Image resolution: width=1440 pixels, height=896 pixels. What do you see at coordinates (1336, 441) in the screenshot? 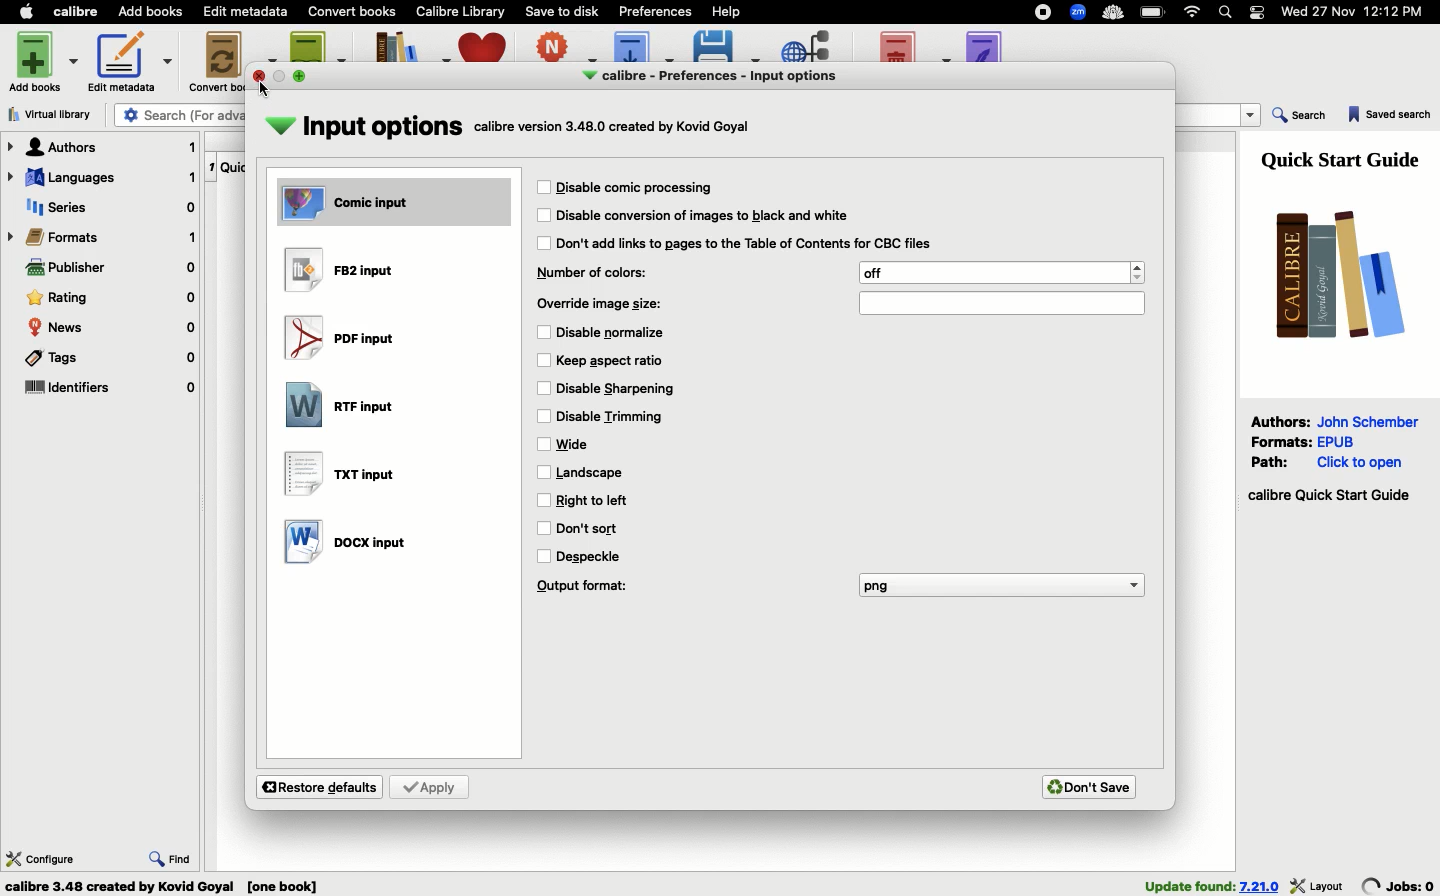
I see `epub` at bounding box center [1336, 441].